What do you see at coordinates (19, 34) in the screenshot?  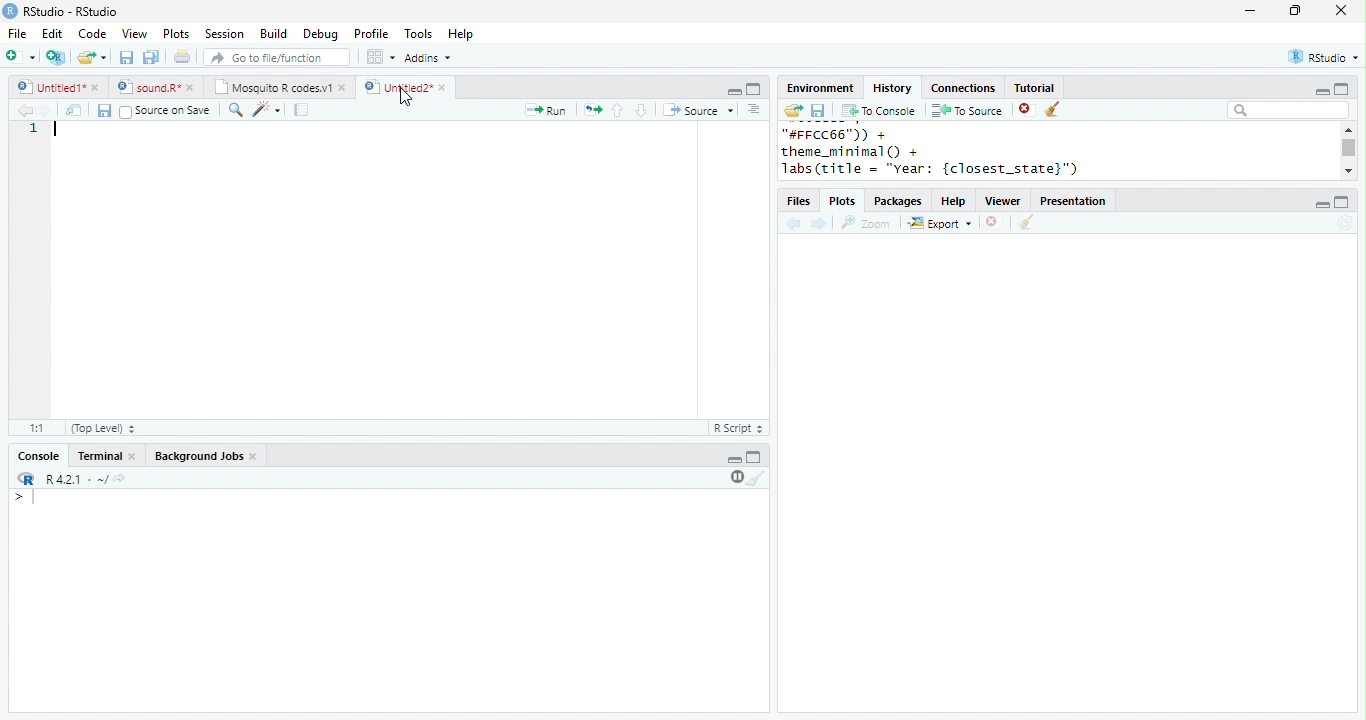 I see `File` at bounding box center [19, 34].